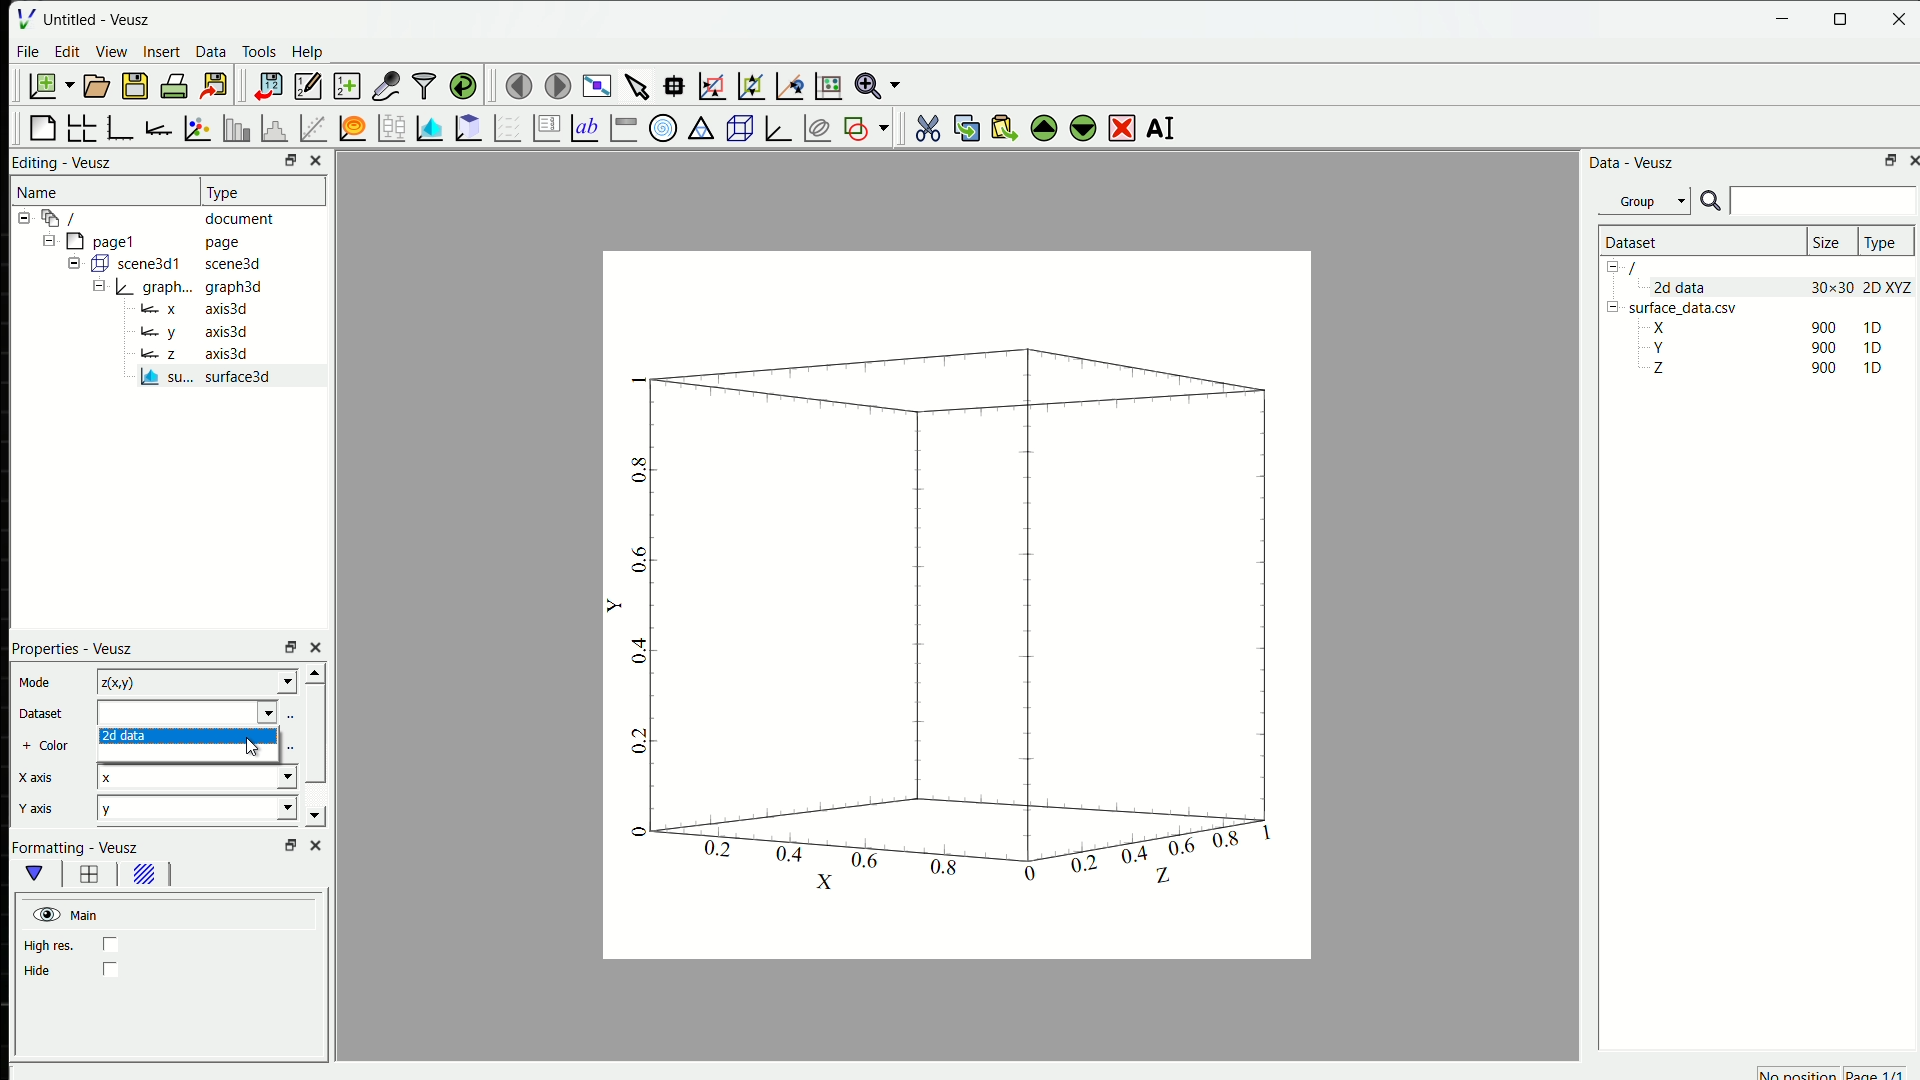  I want to click on click to recenter graph axis, so click(791, 86).